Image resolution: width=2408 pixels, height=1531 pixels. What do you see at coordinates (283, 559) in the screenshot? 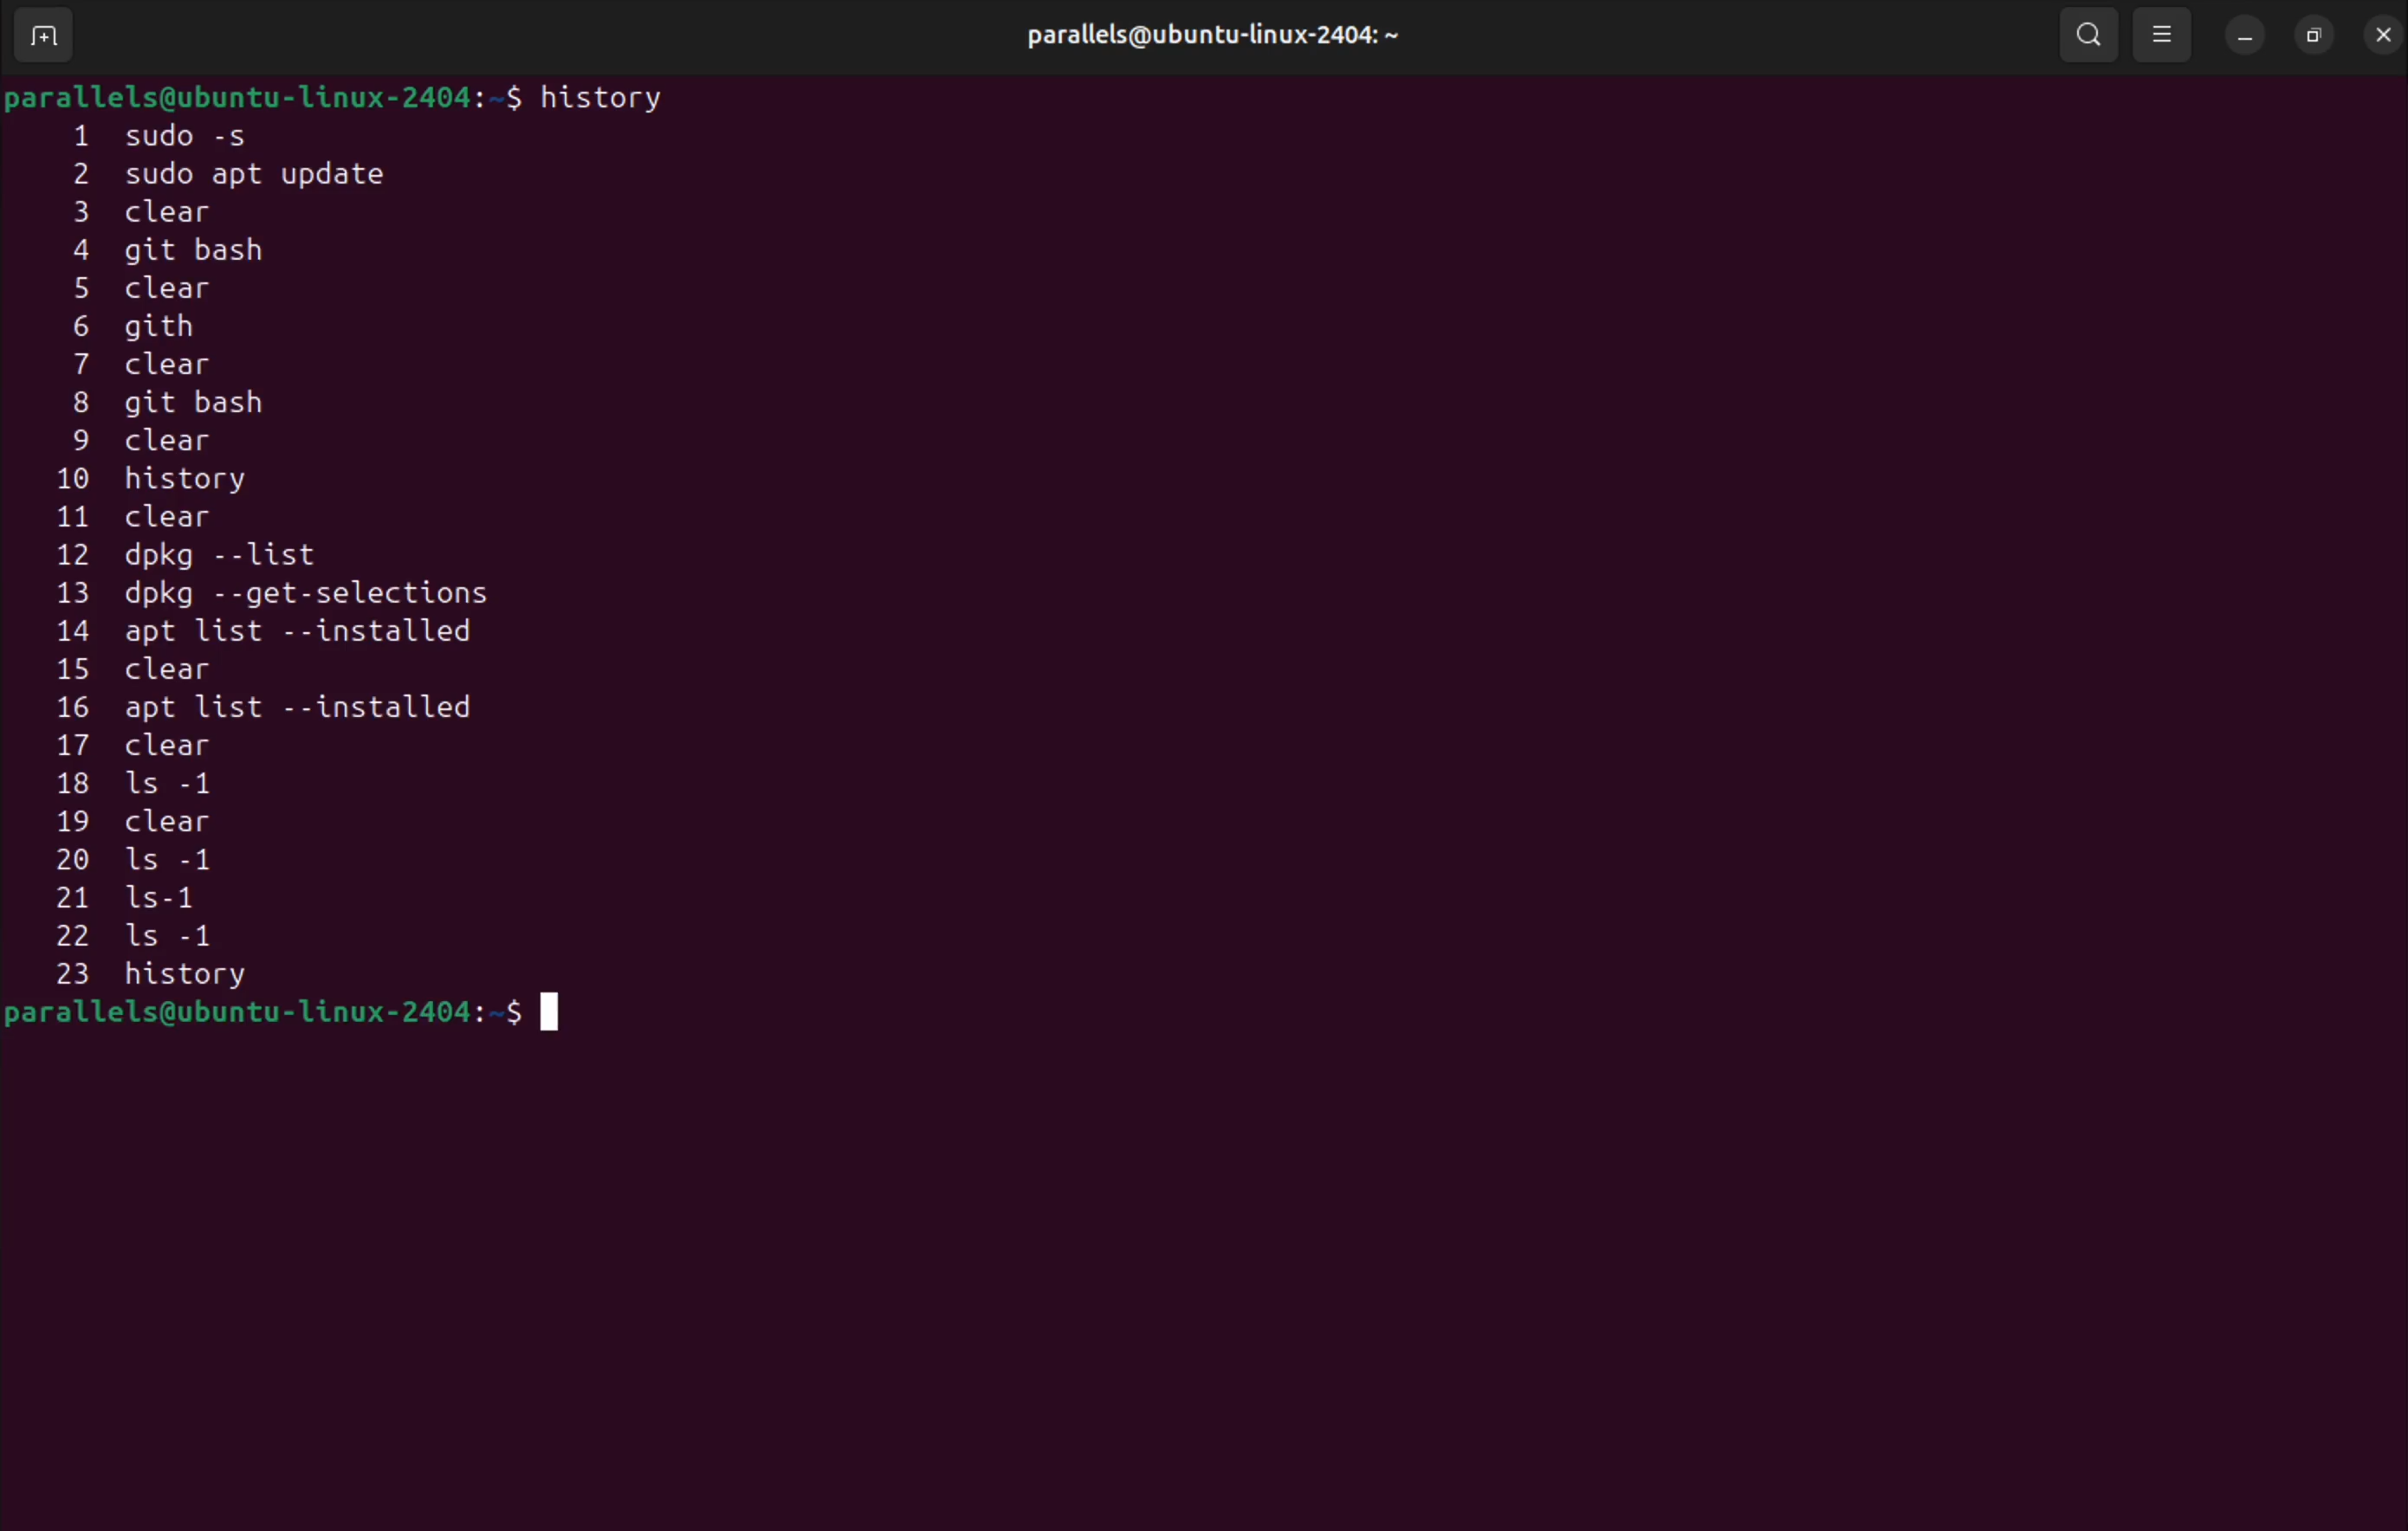
I see `12 dpkg list` at bounding box center [283, 559].